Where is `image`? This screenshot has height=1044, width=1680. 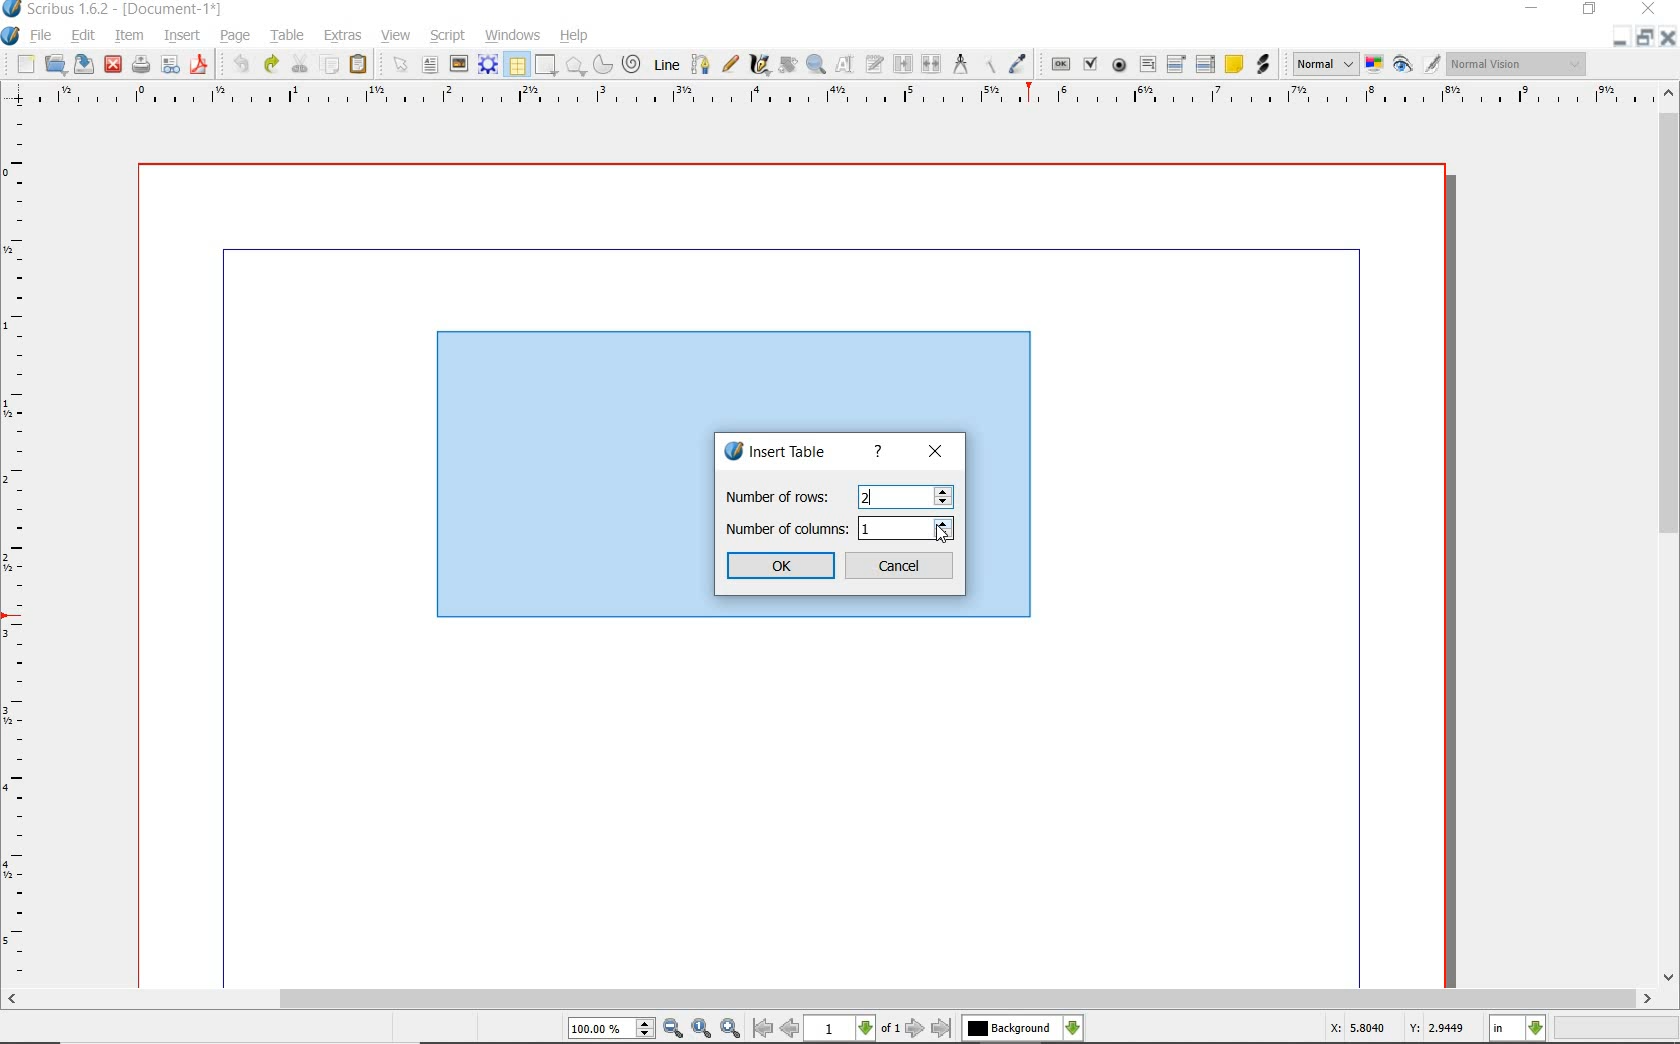
image is located at coordinates (459, 65).